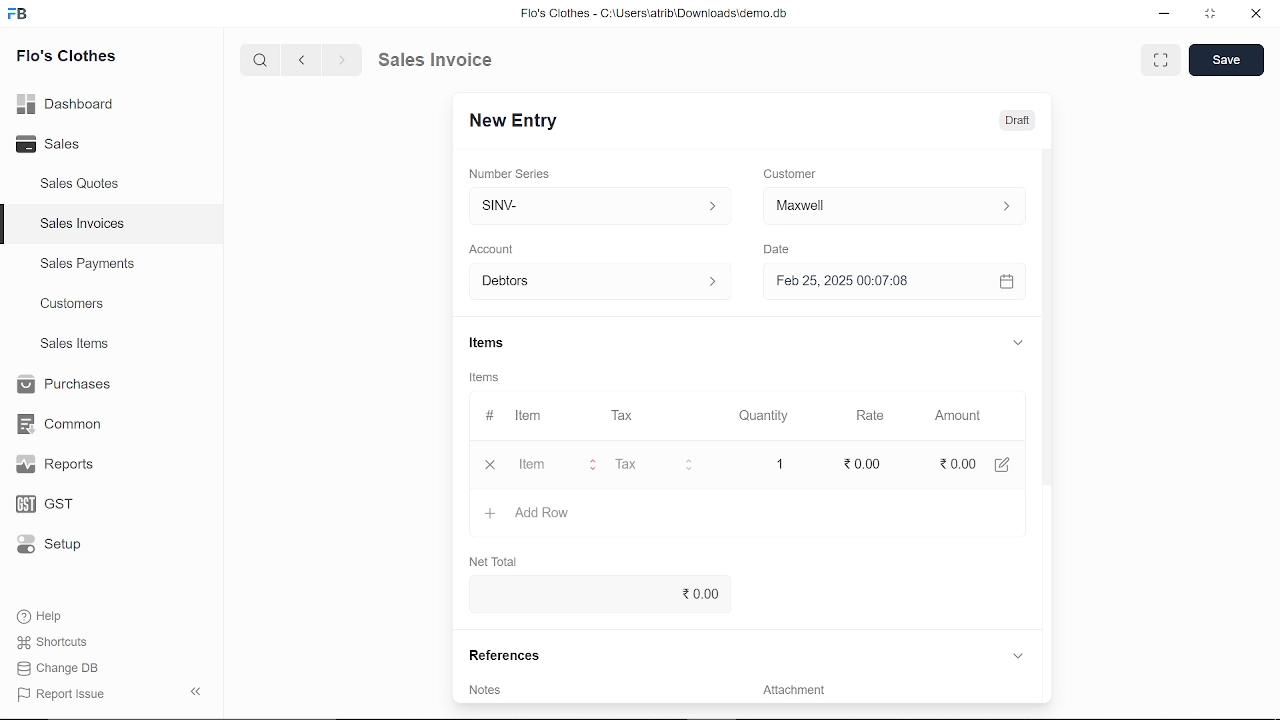 This screenshot has height=720, width=1280. I want to click on Date, so click(780, 249).